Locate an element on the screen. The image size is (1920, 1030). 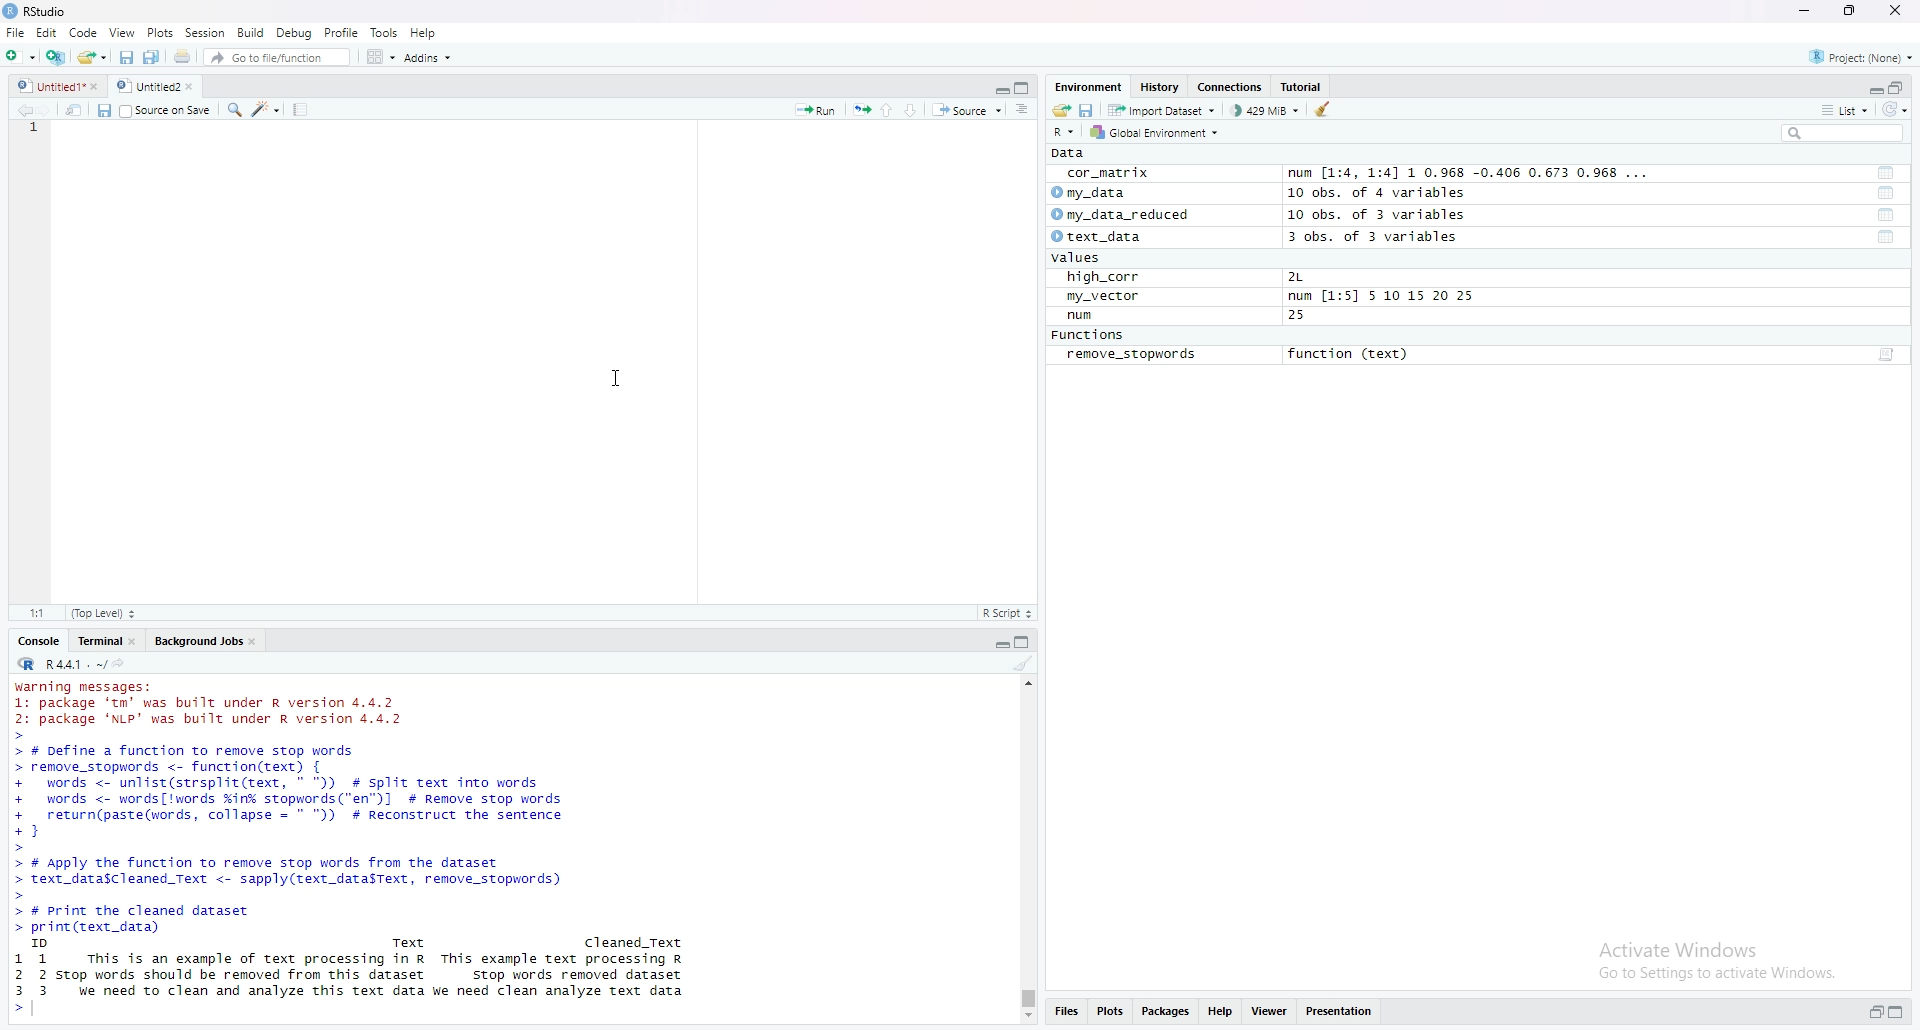
Console is located at coordinates (39, 640).